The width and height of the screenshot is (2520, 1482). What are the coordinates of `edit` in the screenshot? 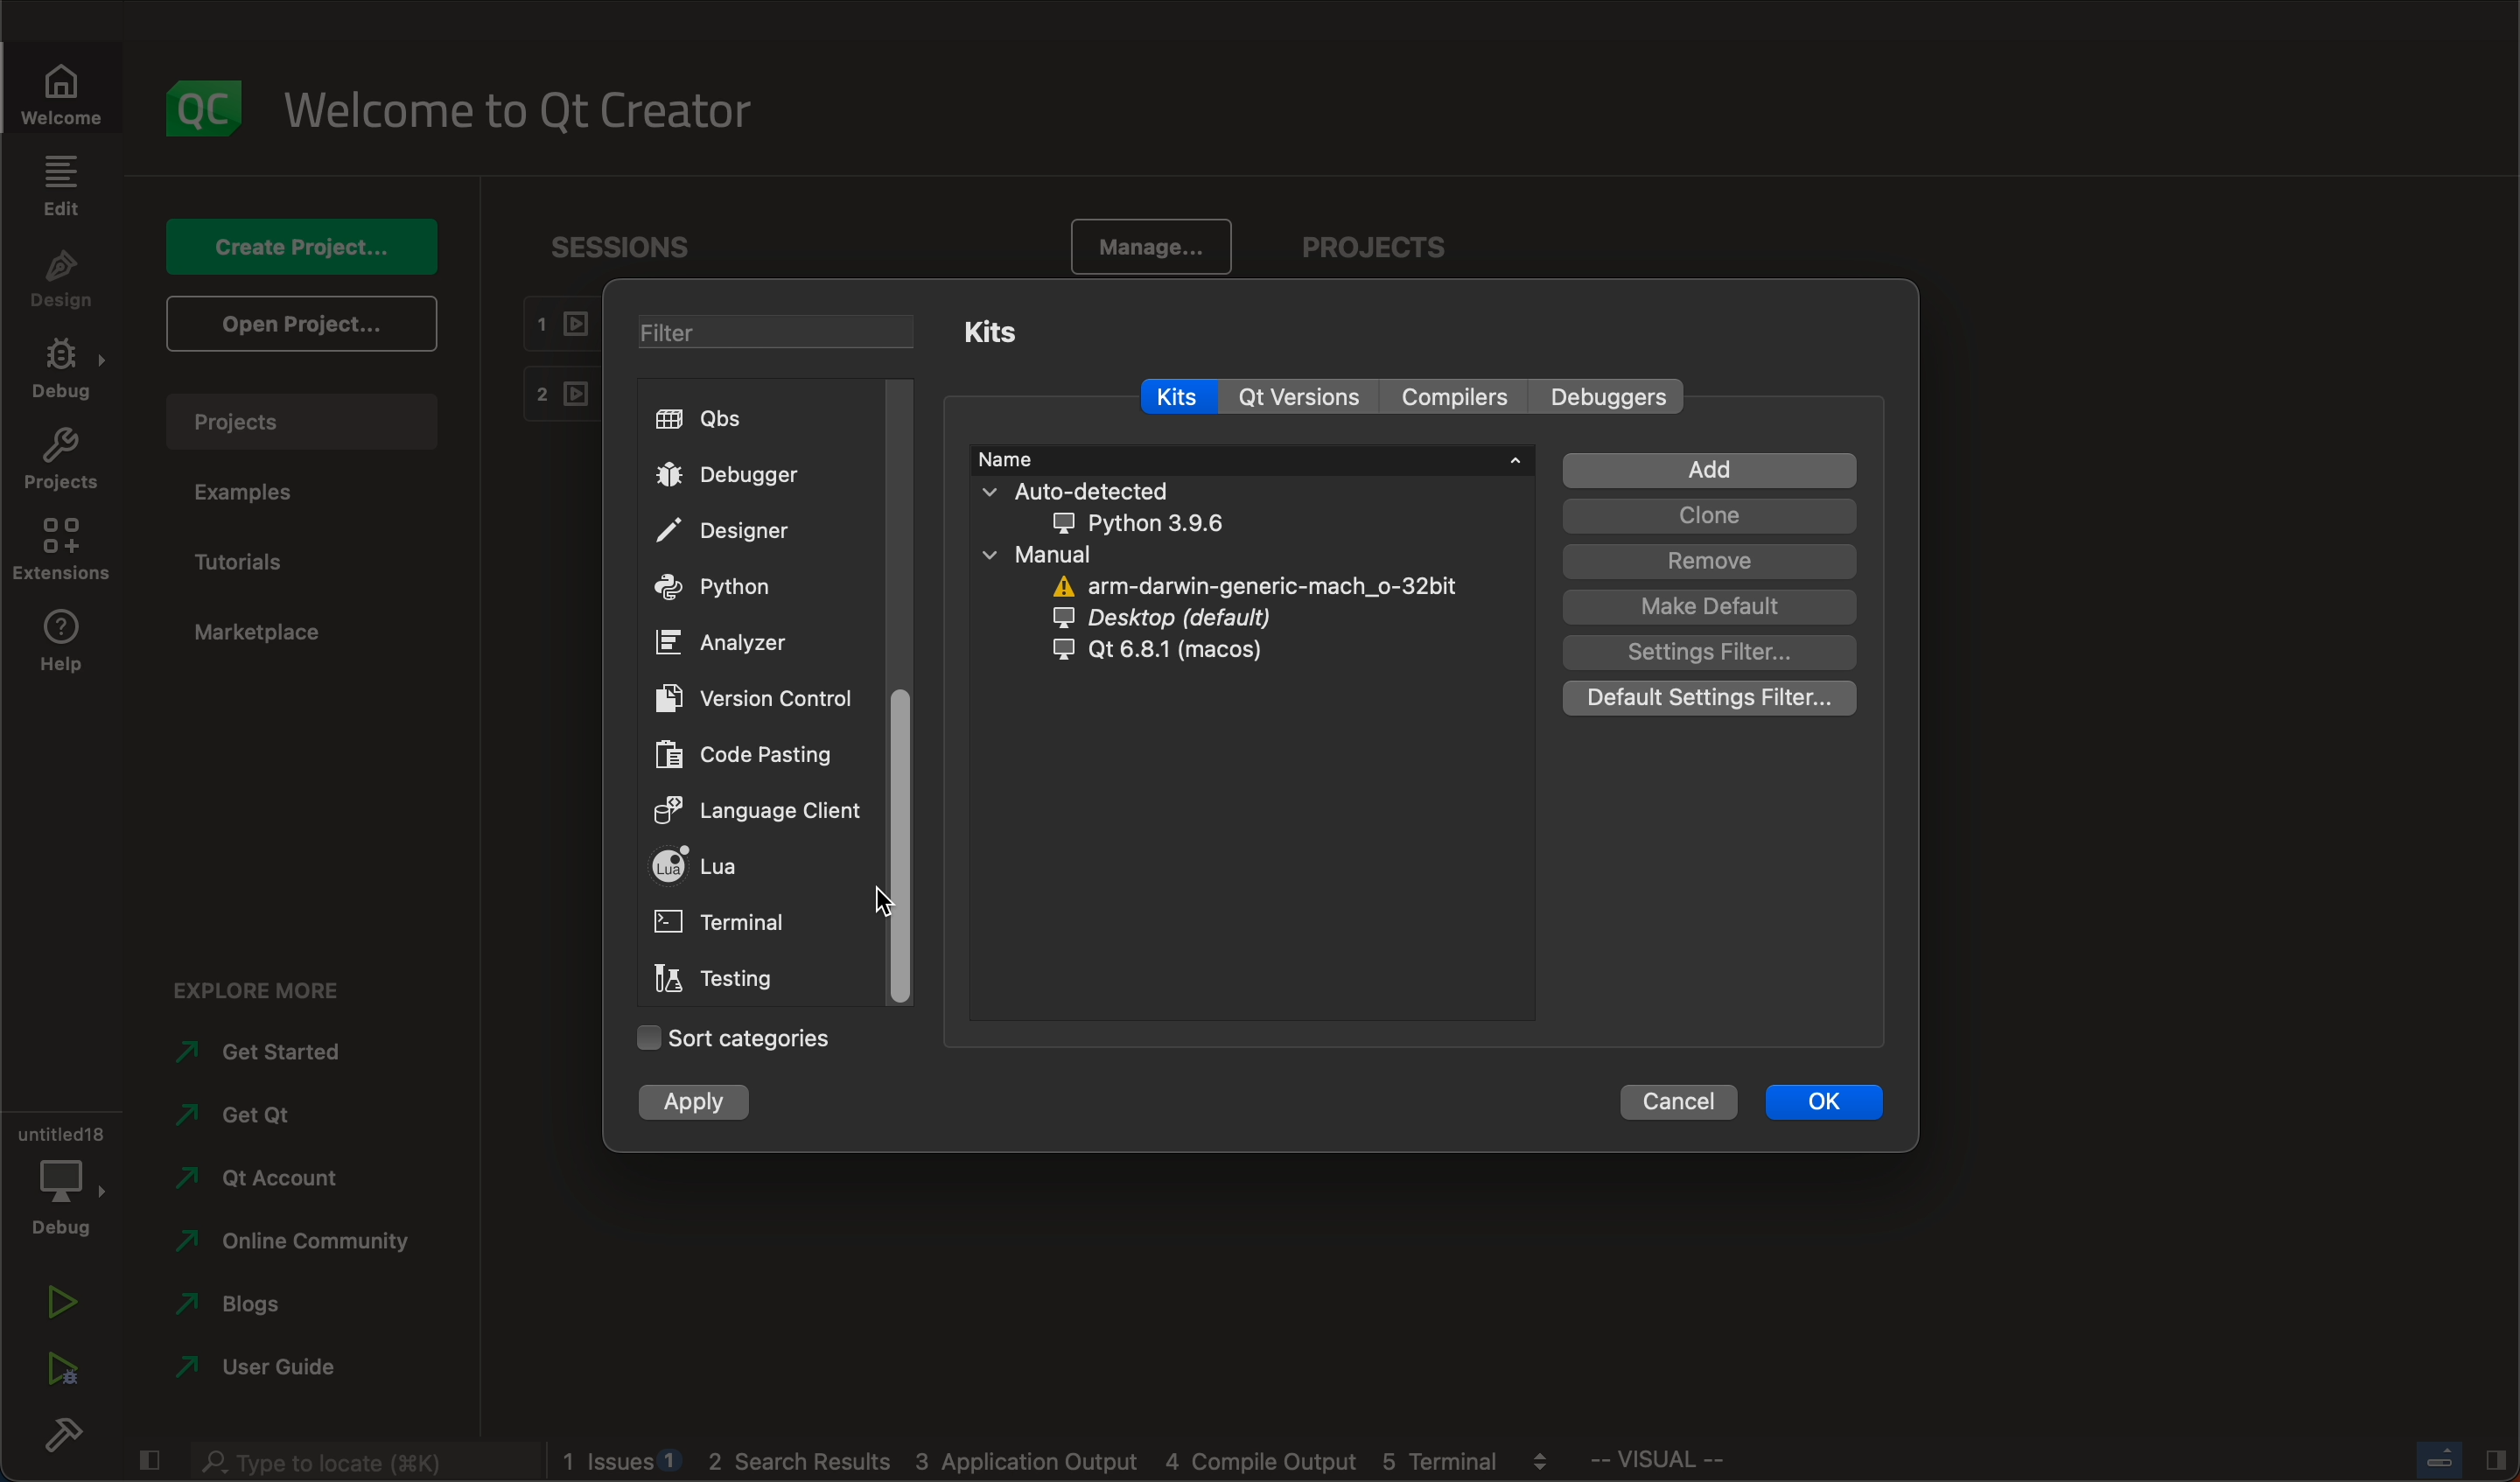 It's located at (64, 184).